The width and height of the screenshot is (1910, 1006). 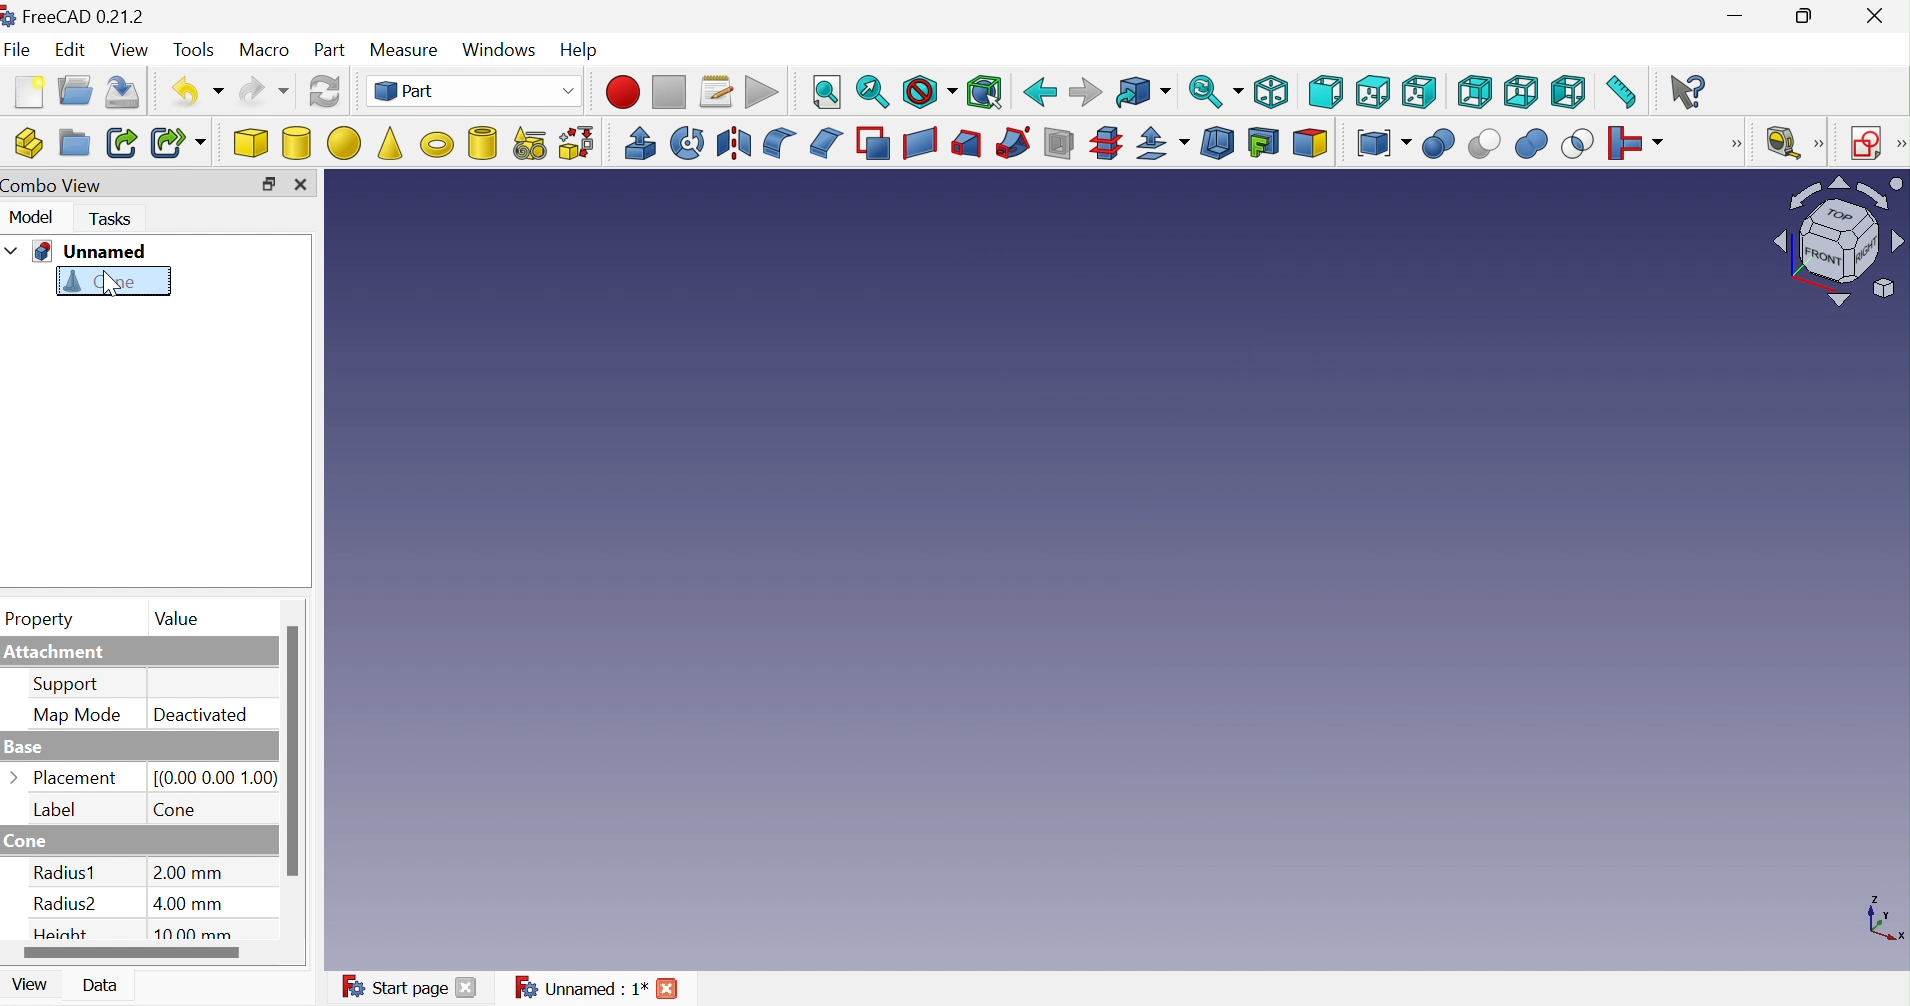 What do you see at coordinates (1838, 242) in the screenshot?
I see `Workbench layout` at bounding box center [1838, 242].